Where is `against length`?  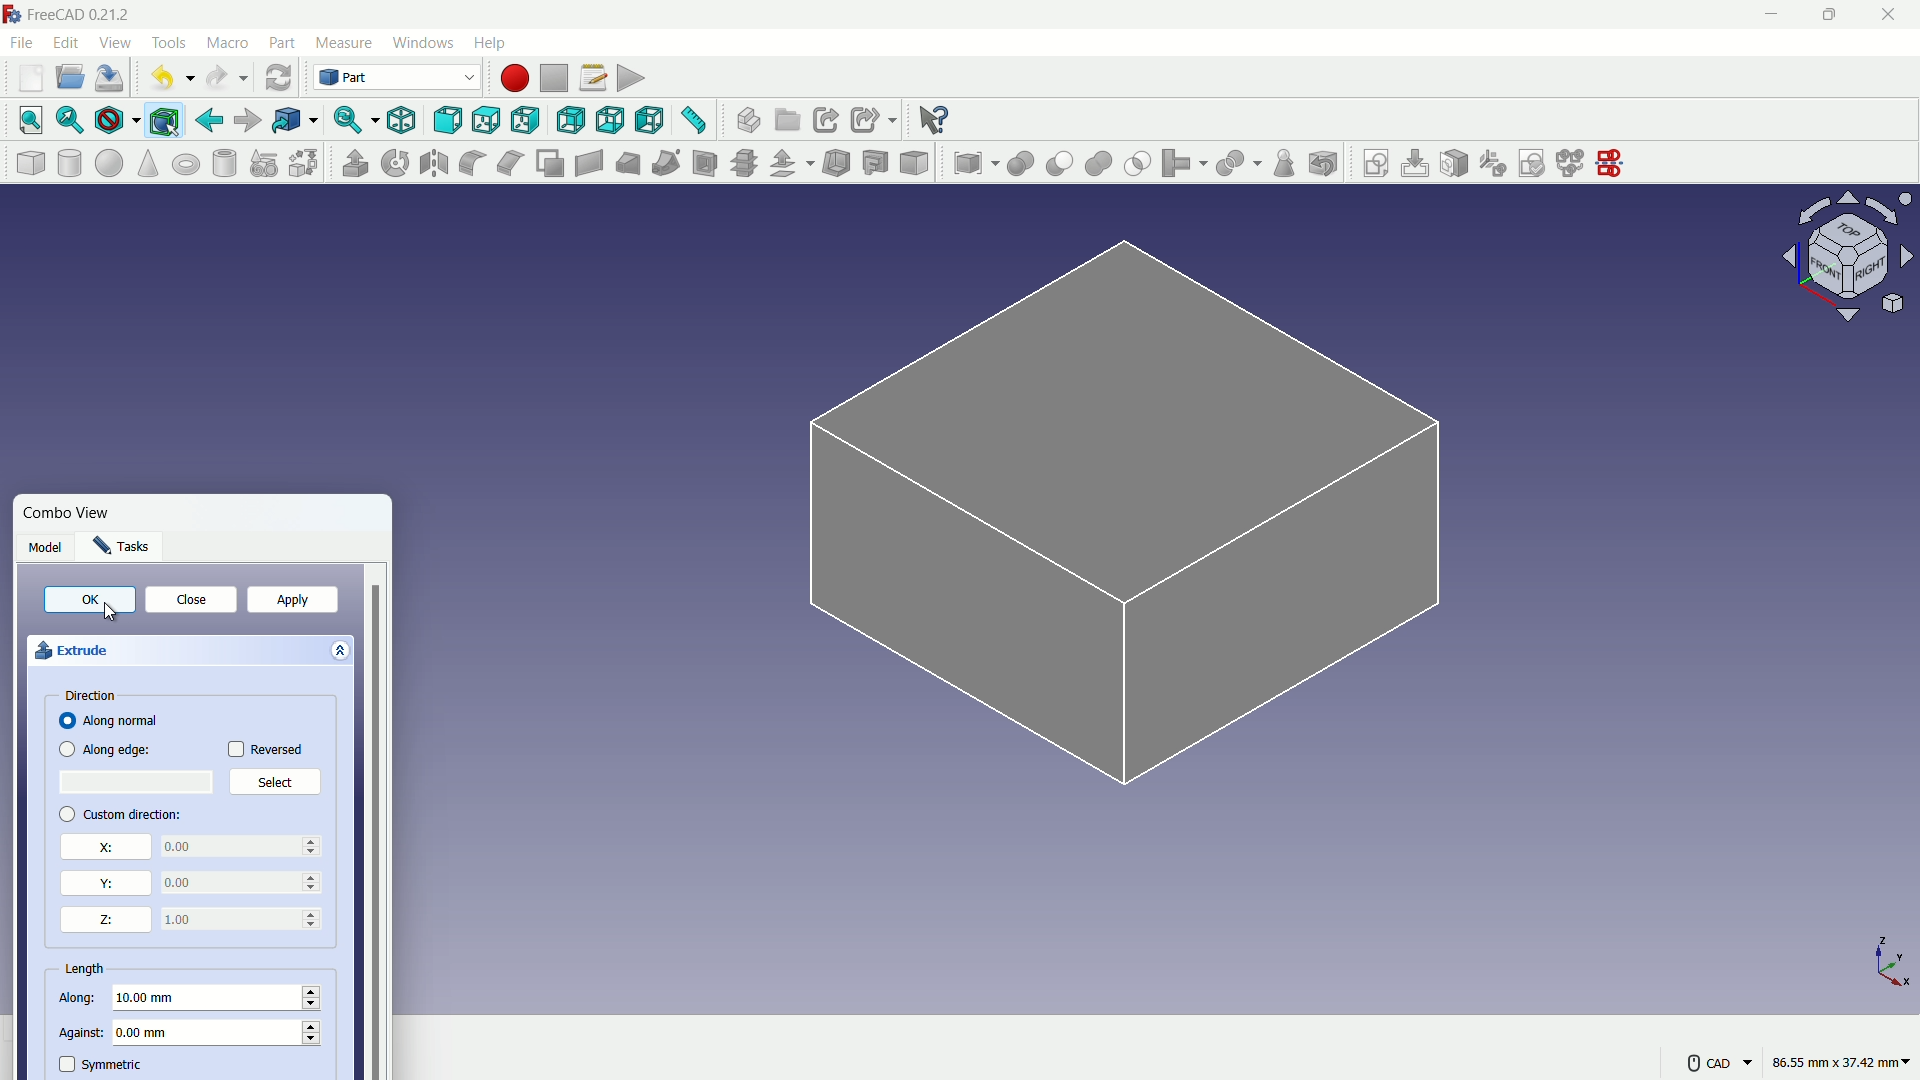
against length is located at coordinates (82, 1032).